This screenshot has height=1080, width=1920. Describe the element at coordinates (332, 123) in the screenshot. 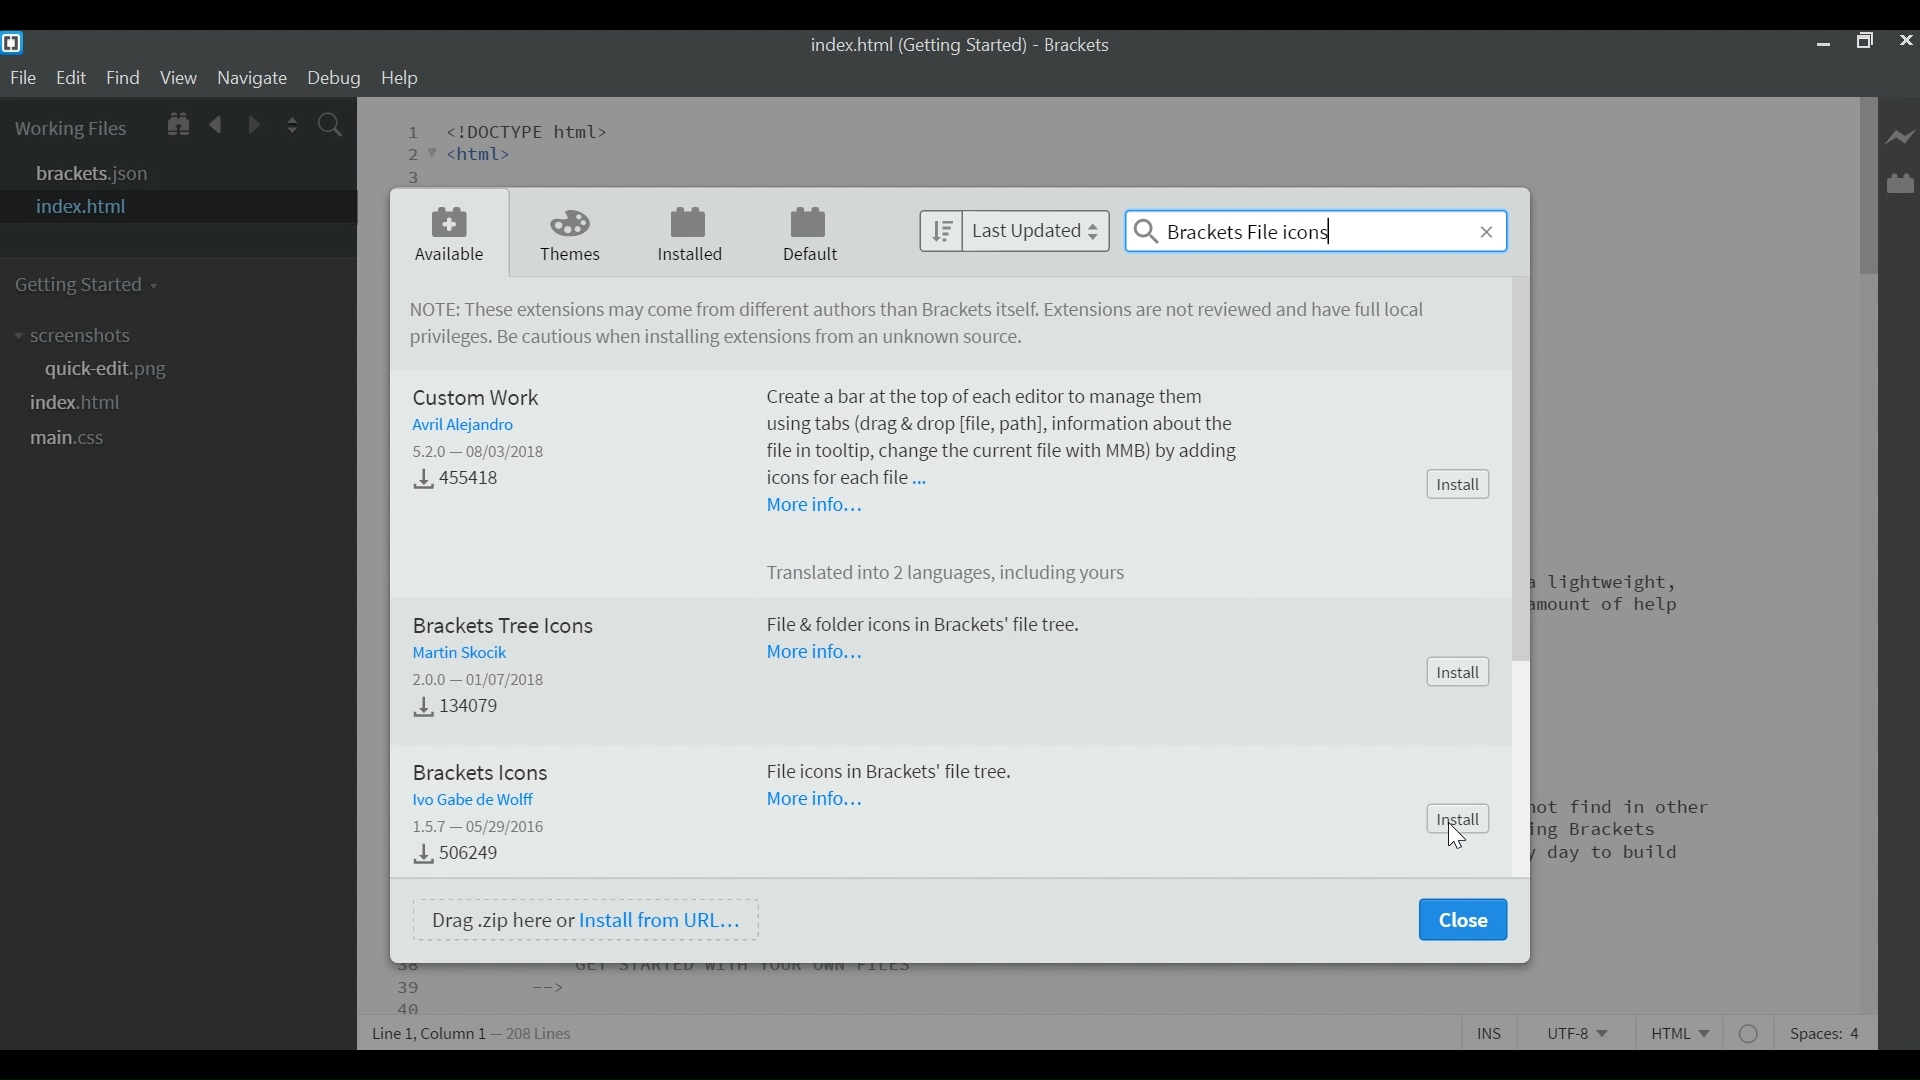

I see `Find In Files` at that location.